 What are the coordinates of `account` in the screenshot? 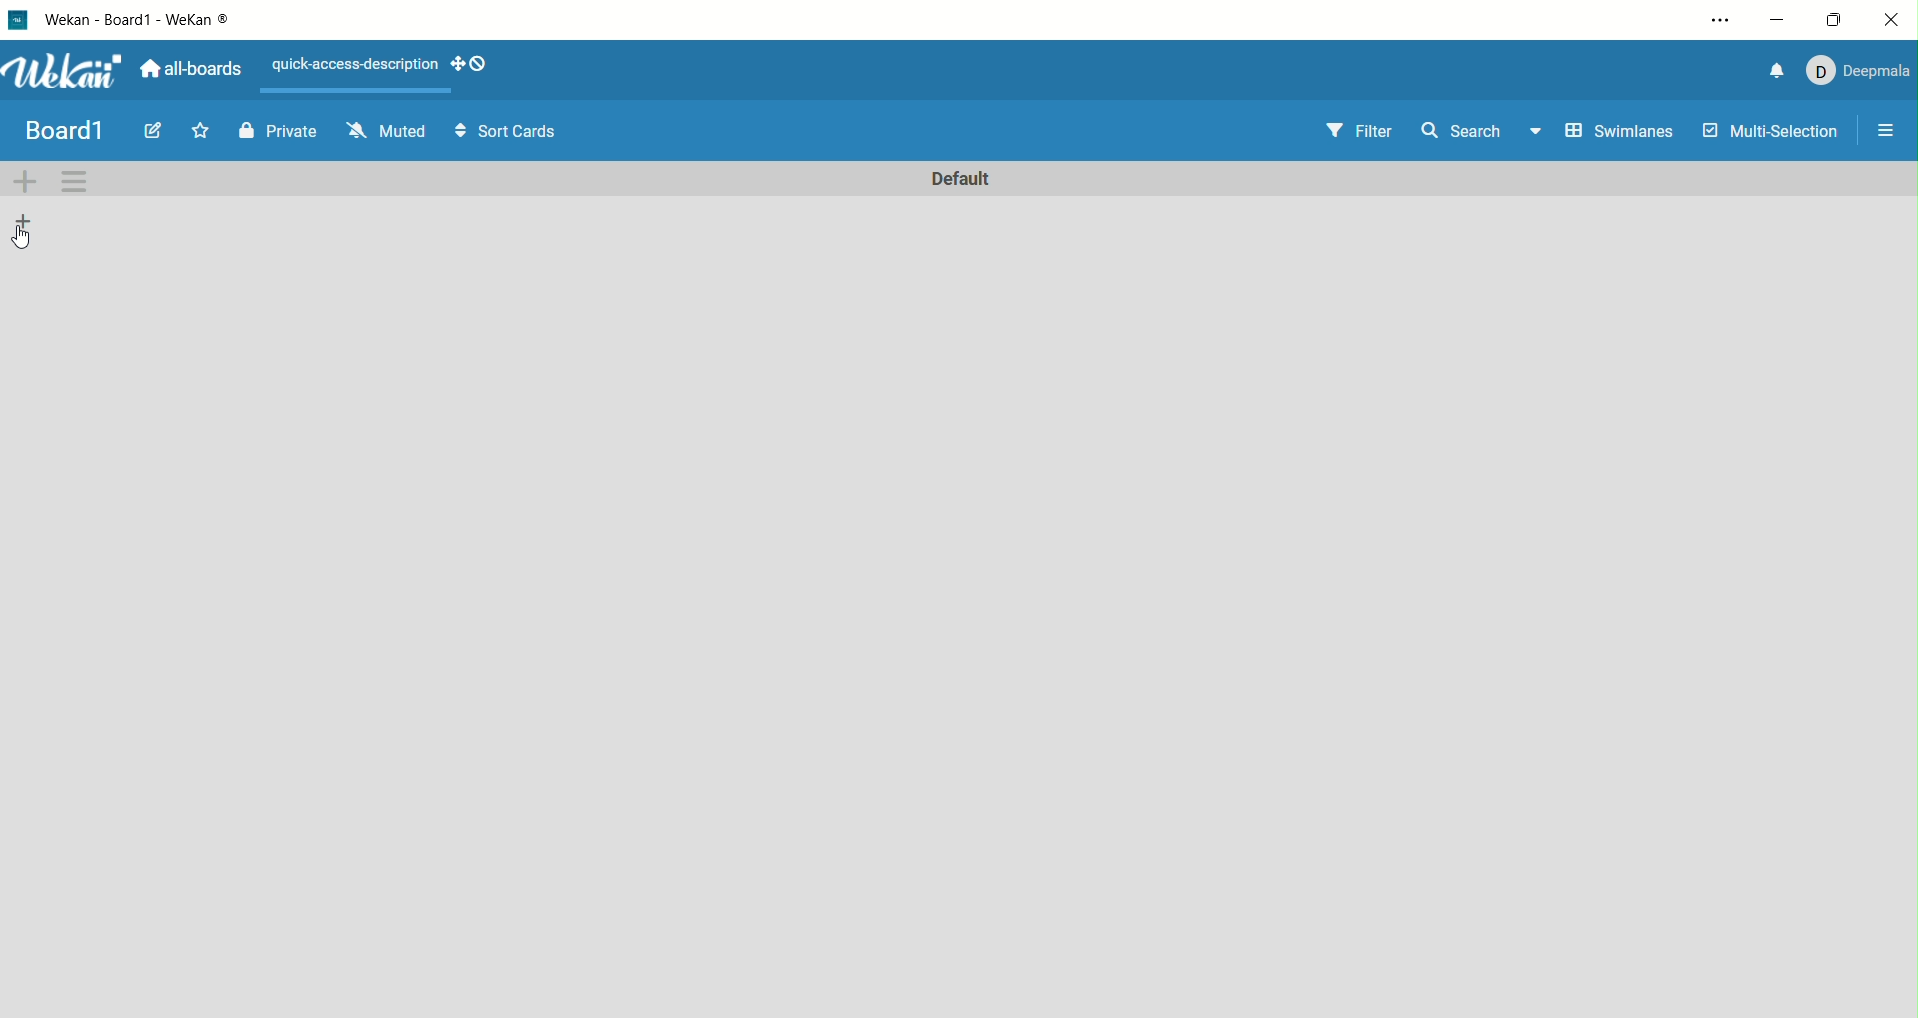 It's located at (1863, 72).